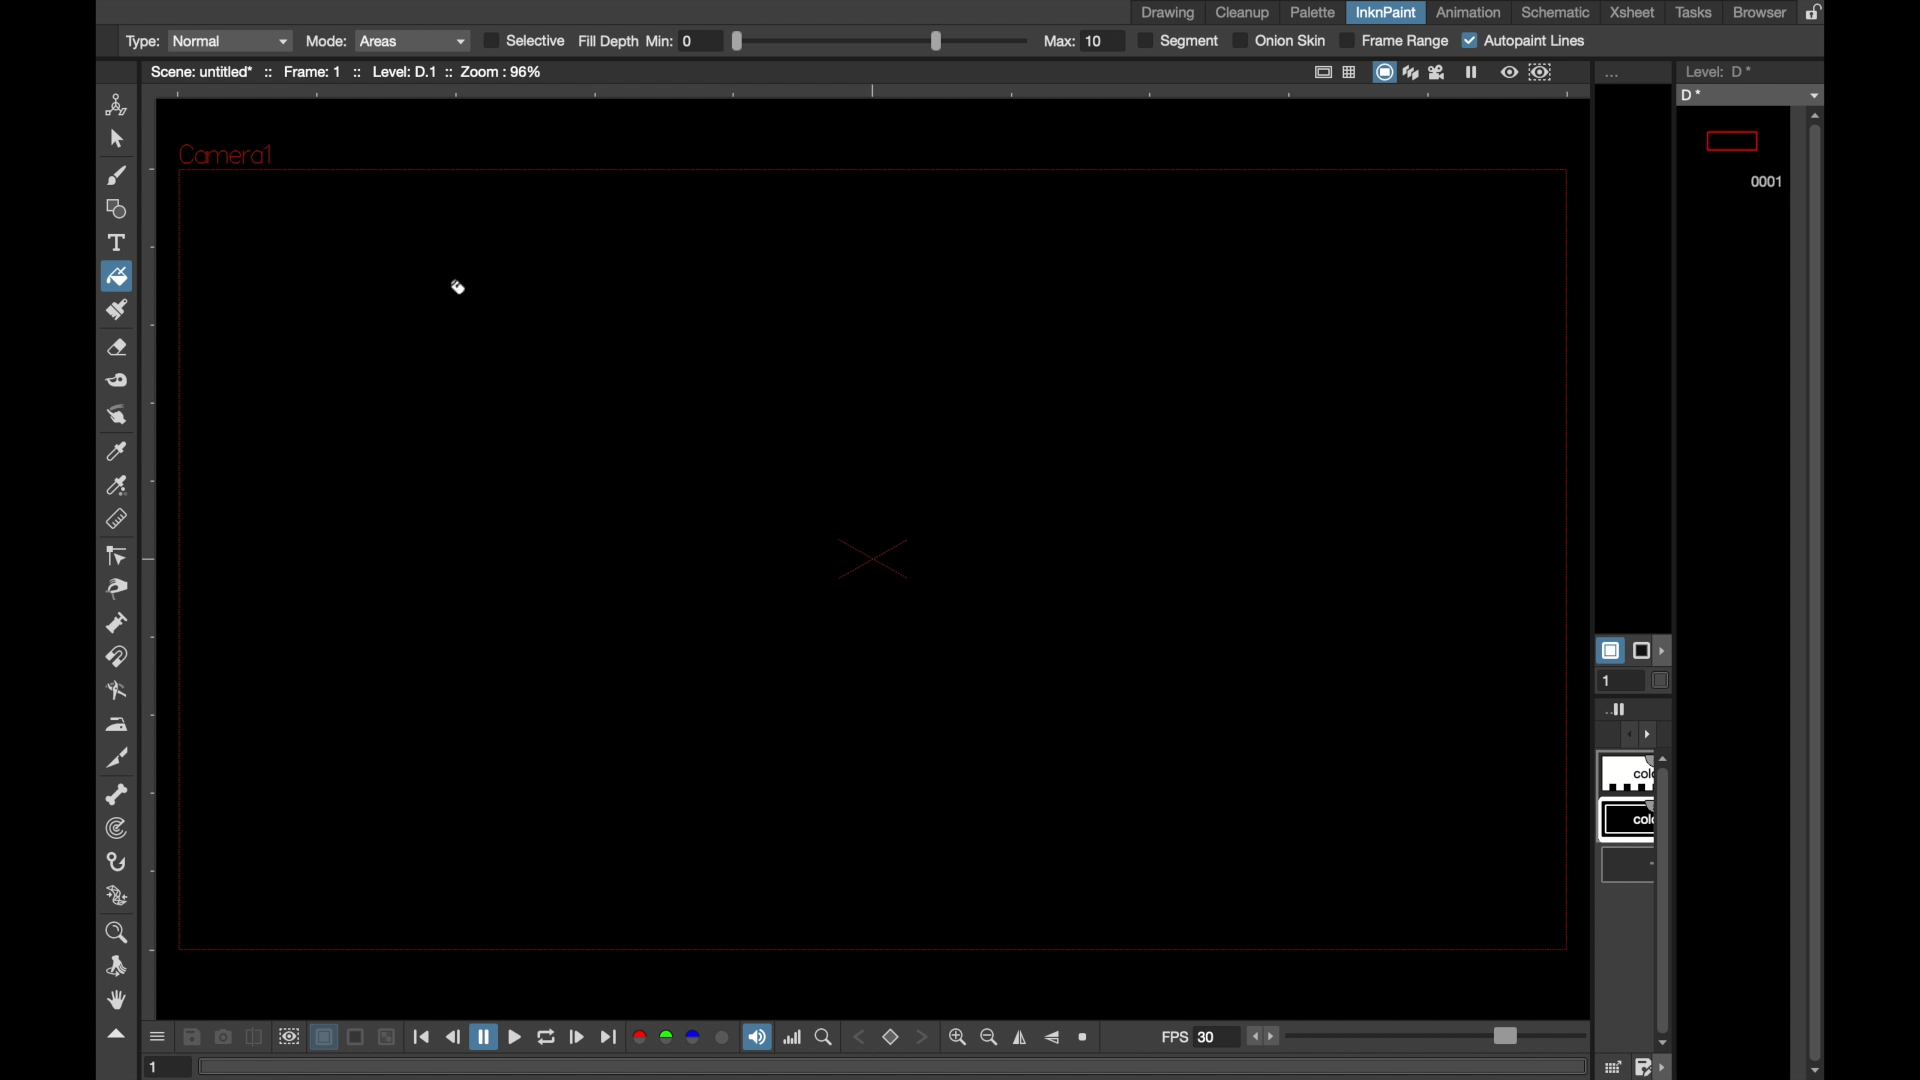 The height and width of the screenshot is (1080, 1920). Describe the element at coordinates (525, 41) in the screenshot. I see `Selective` at that location.